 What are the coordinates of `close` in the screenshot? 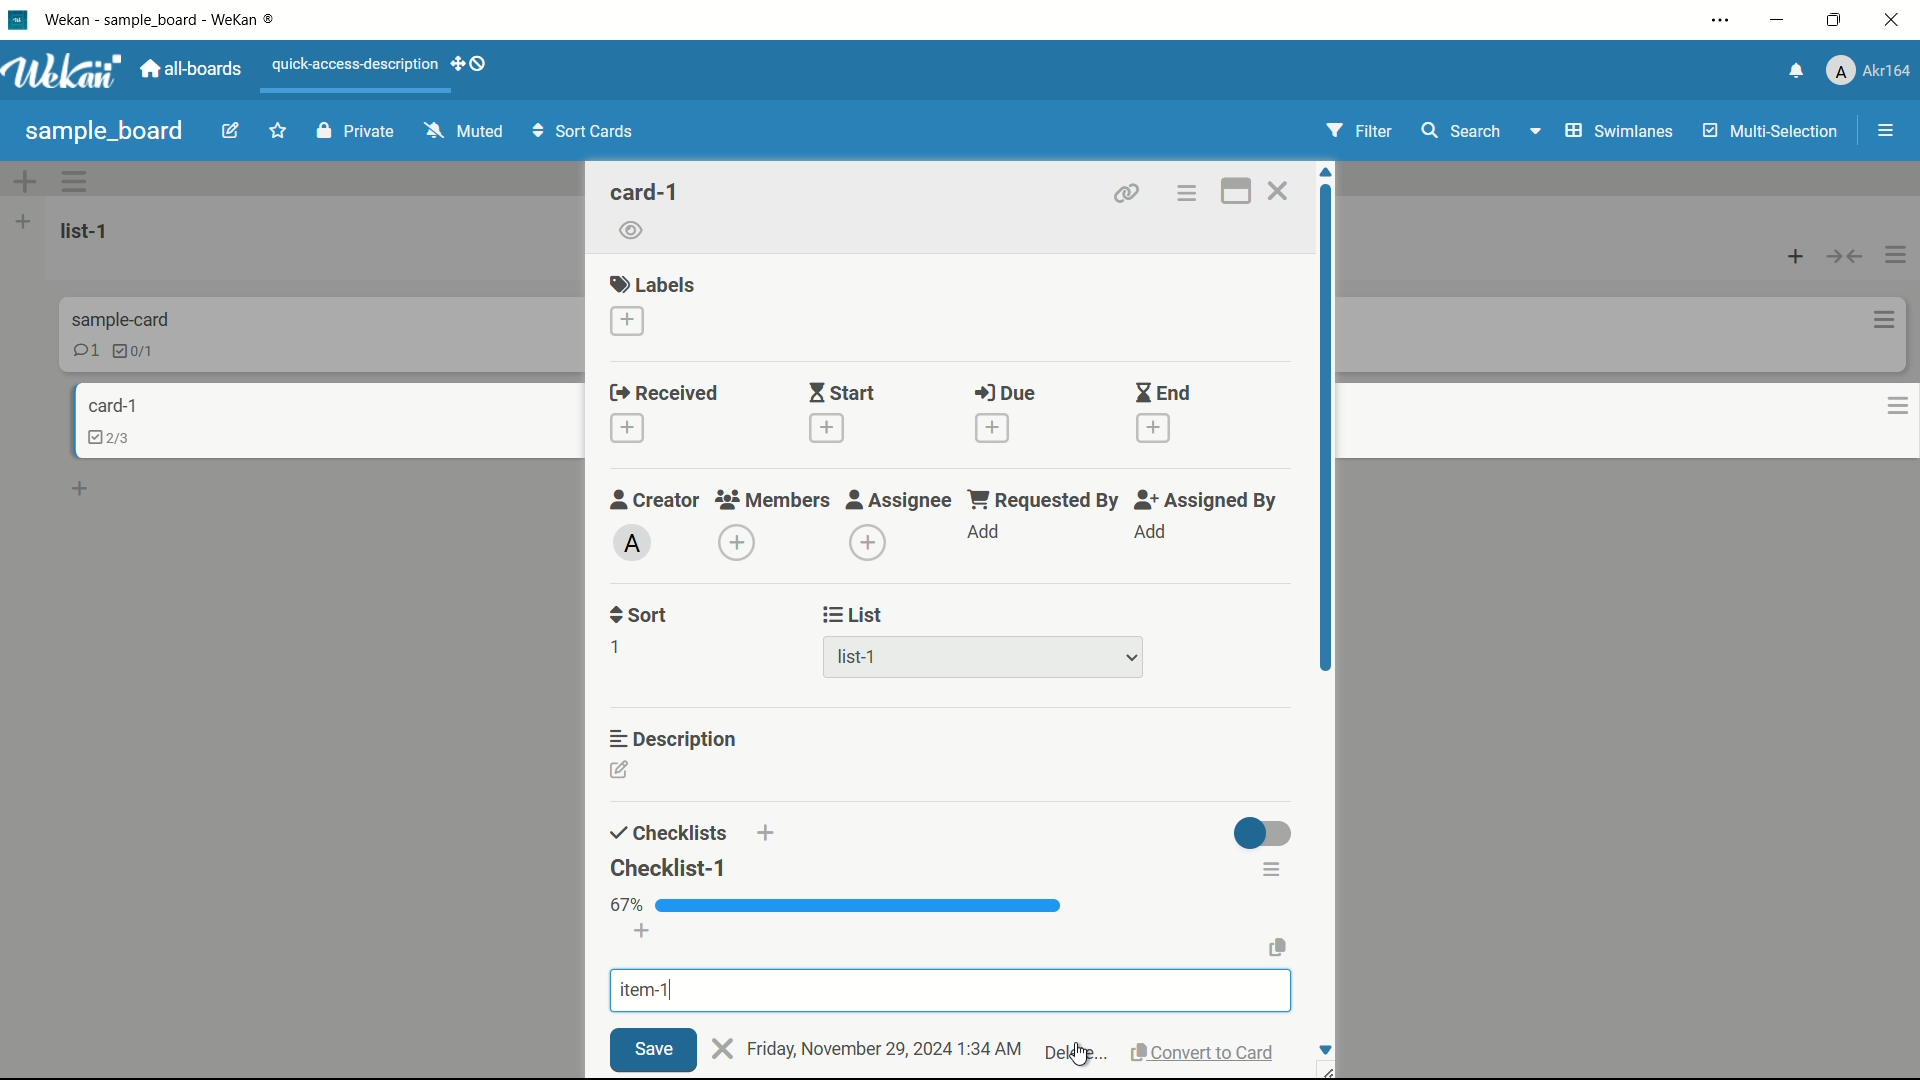 It's located at (724, 1047).